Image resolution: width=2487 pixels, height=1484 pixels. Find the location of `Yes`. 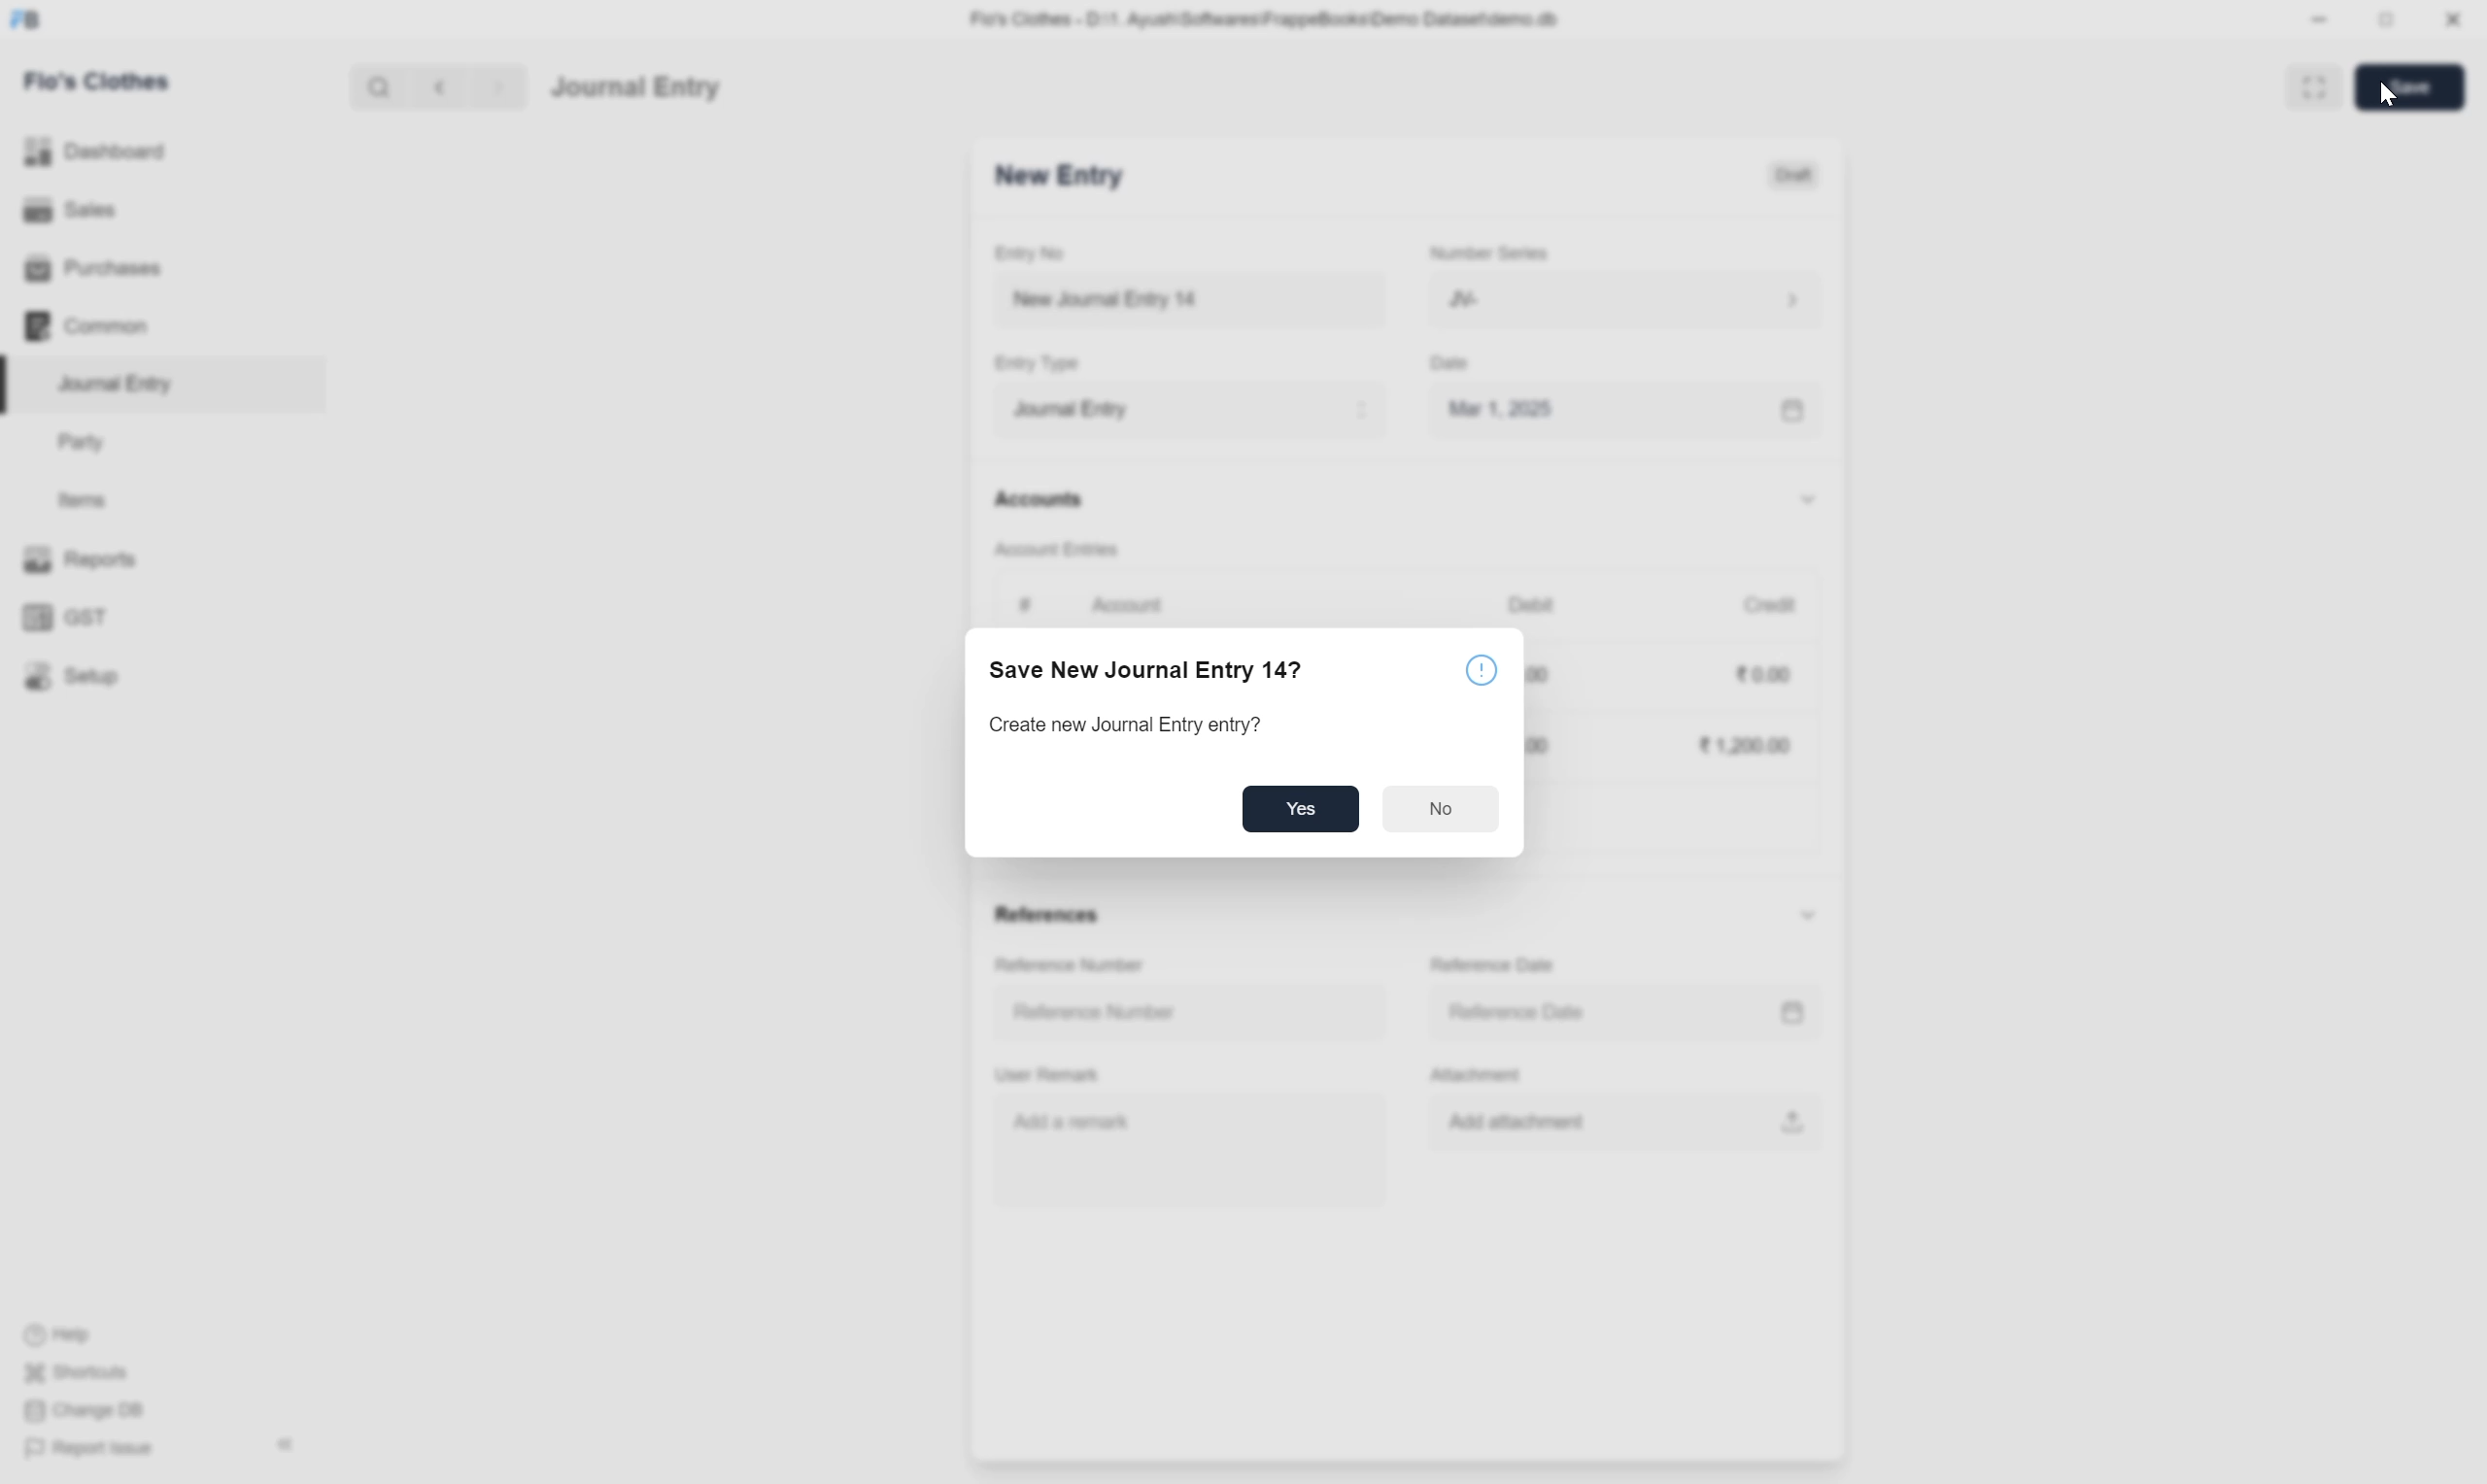

Yes is located at coordinates (1300, 806).